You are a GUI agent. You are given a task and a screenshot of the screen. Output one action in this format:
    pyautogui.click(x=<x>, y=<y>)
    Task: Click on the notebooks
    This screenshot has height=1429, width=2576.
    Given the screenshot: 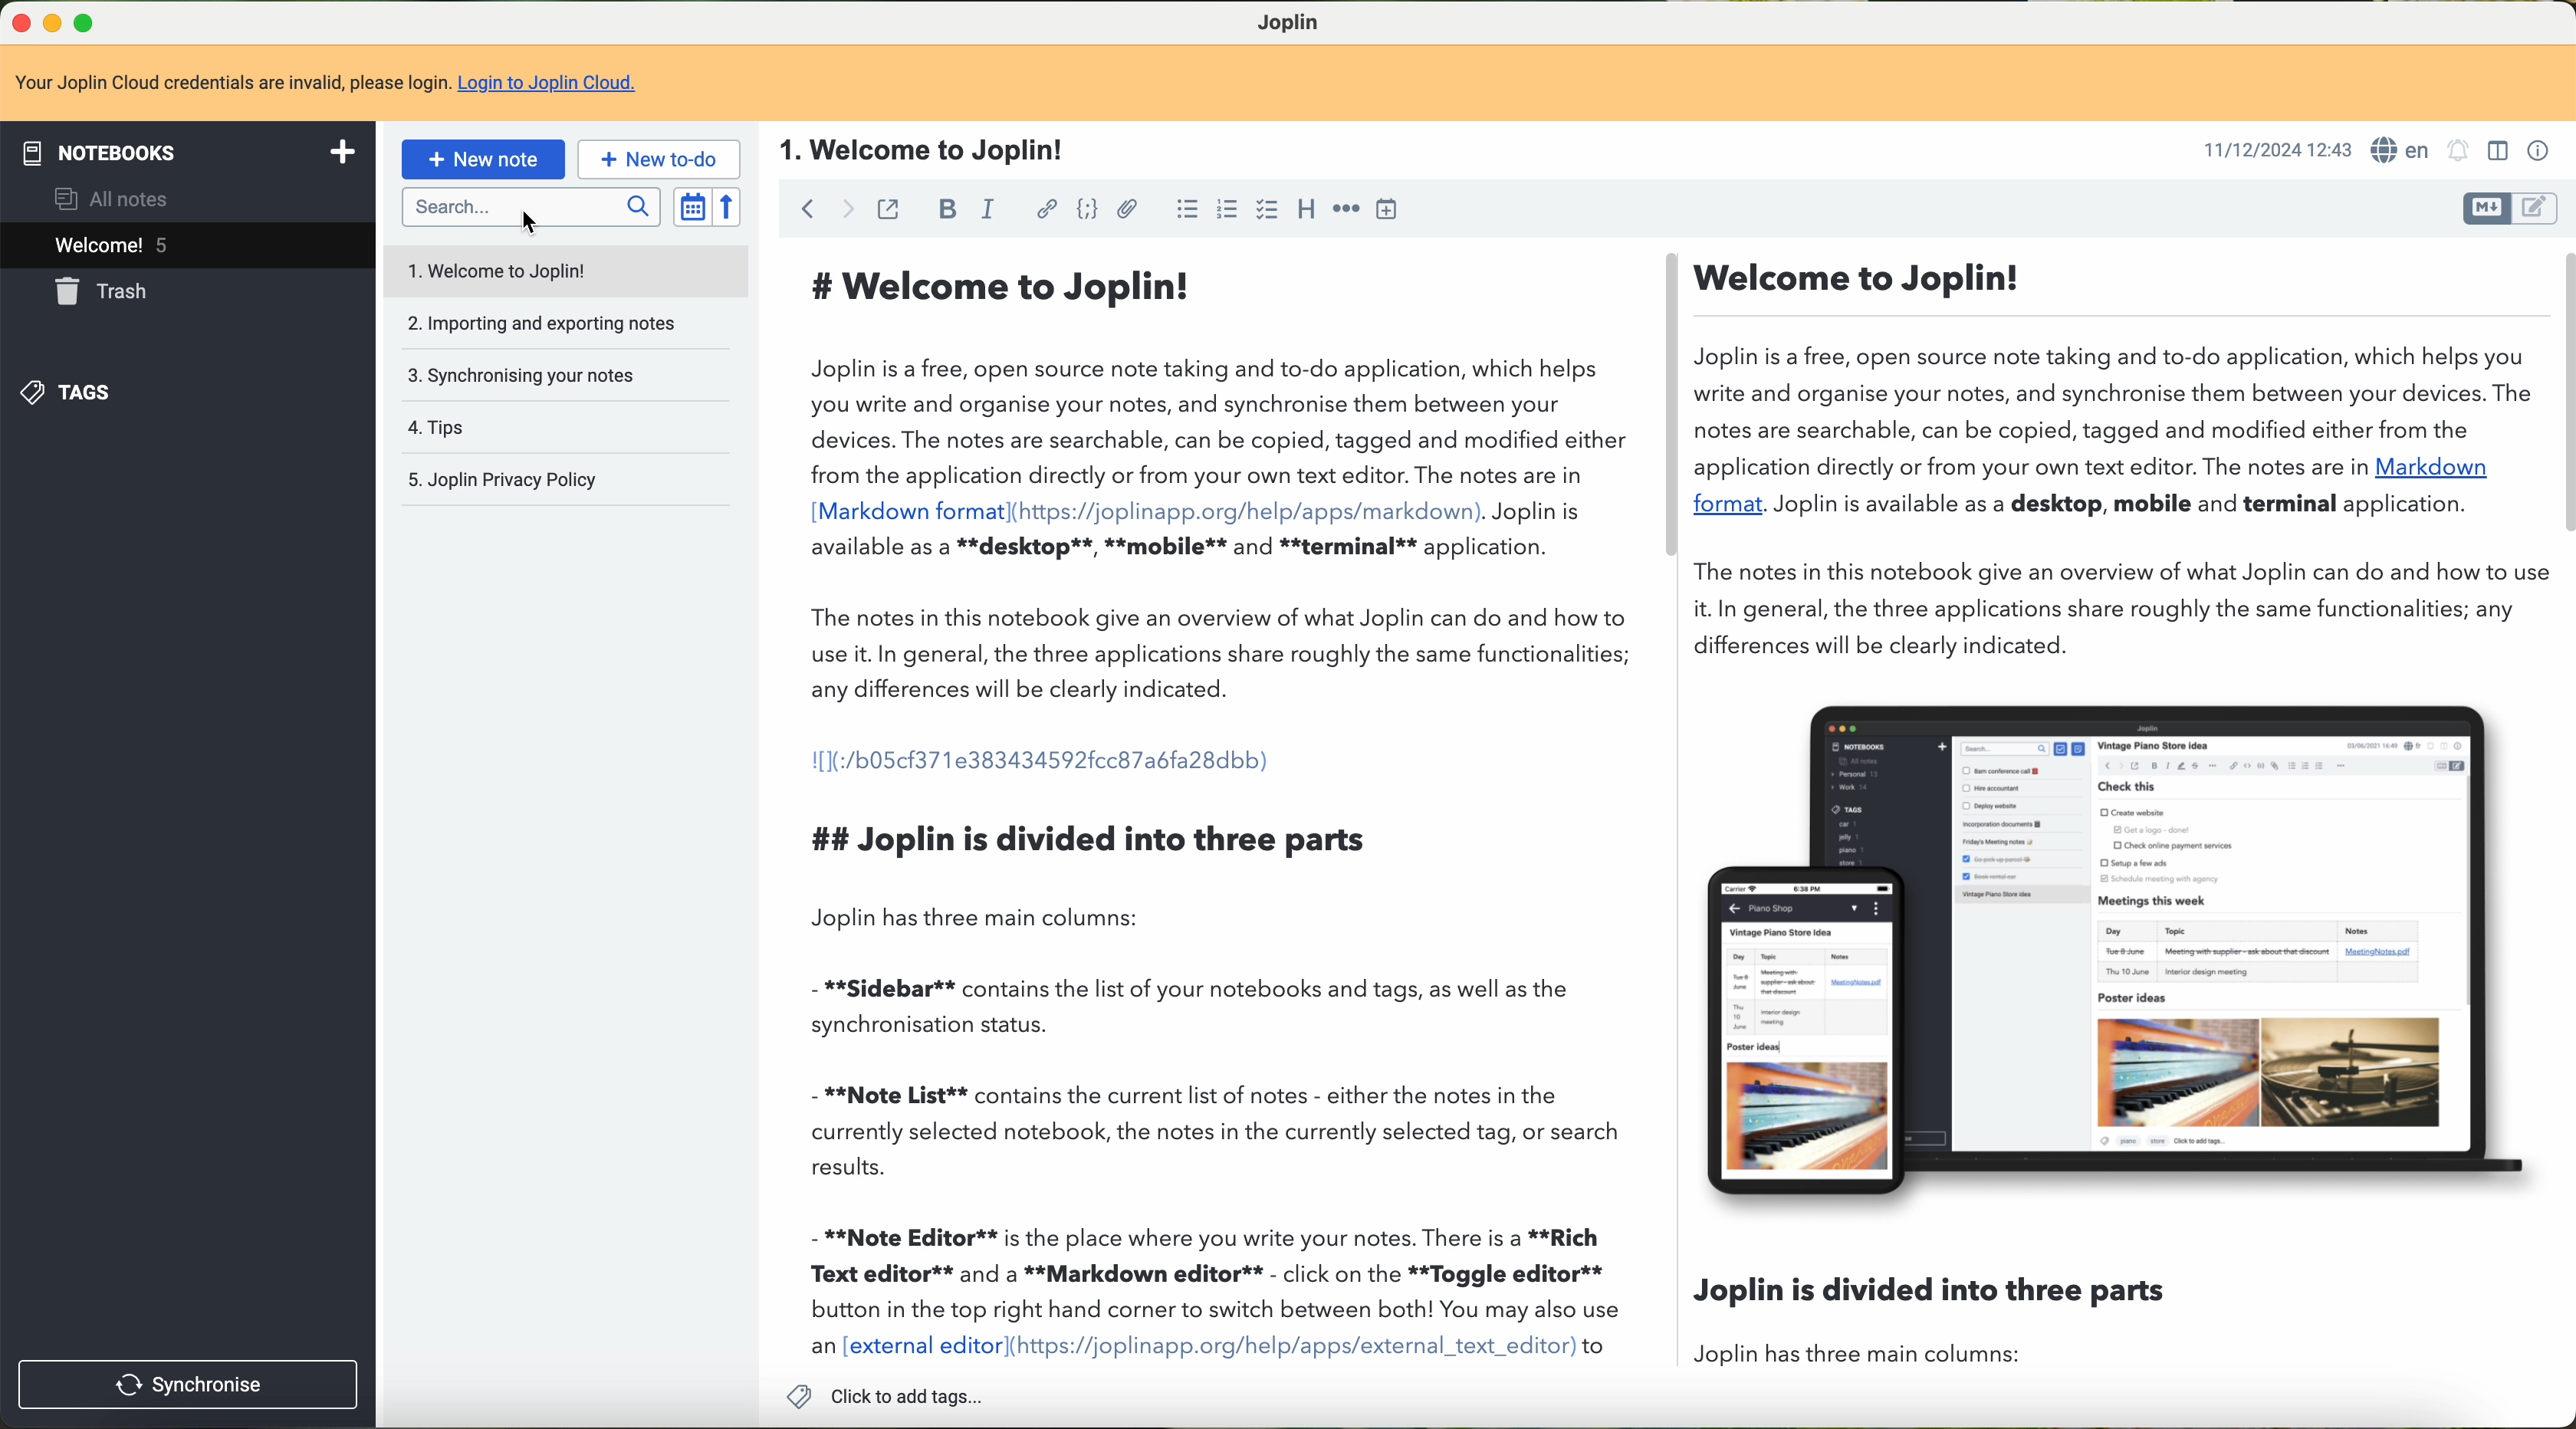 What is the action you would take?
    pyautogui.click(x=185, y=152)
    